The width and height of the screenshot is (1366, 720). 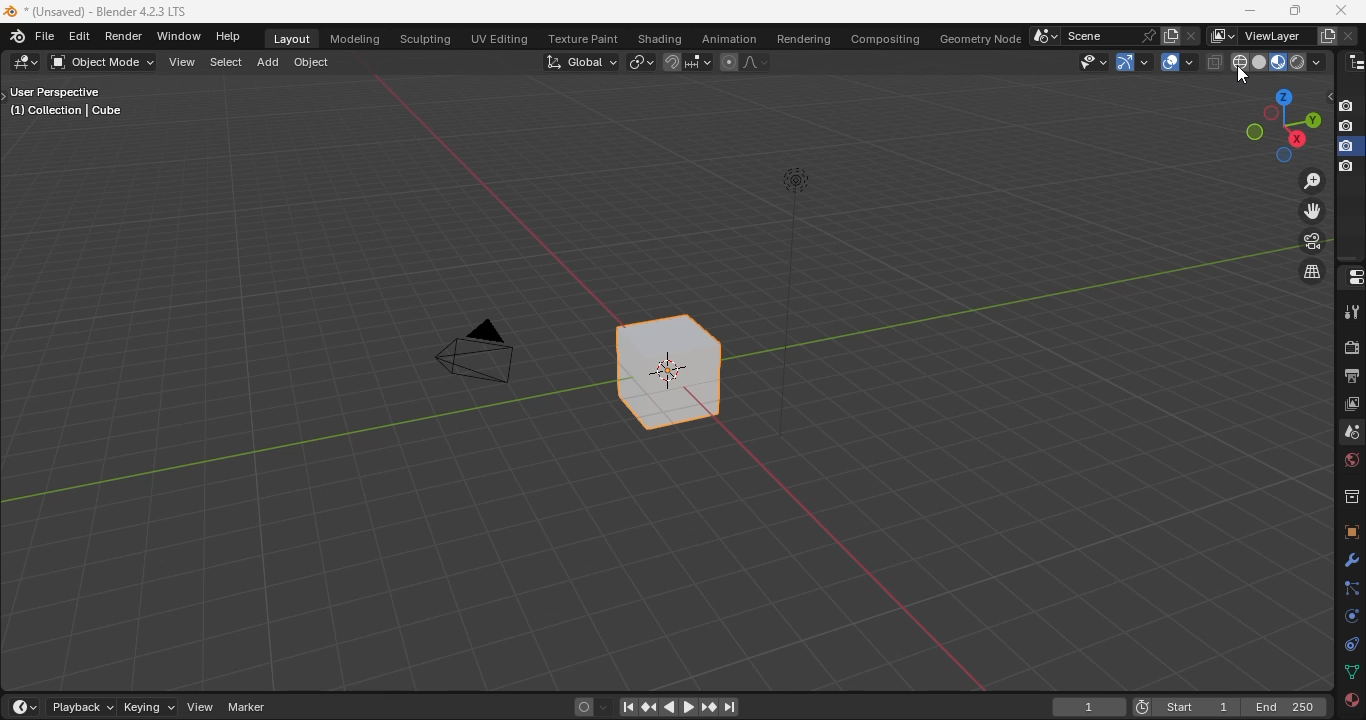 What do you see at coordinates (1351, 644) in the screenshot?
I see `constraints` at bounding box center [1351, 644].